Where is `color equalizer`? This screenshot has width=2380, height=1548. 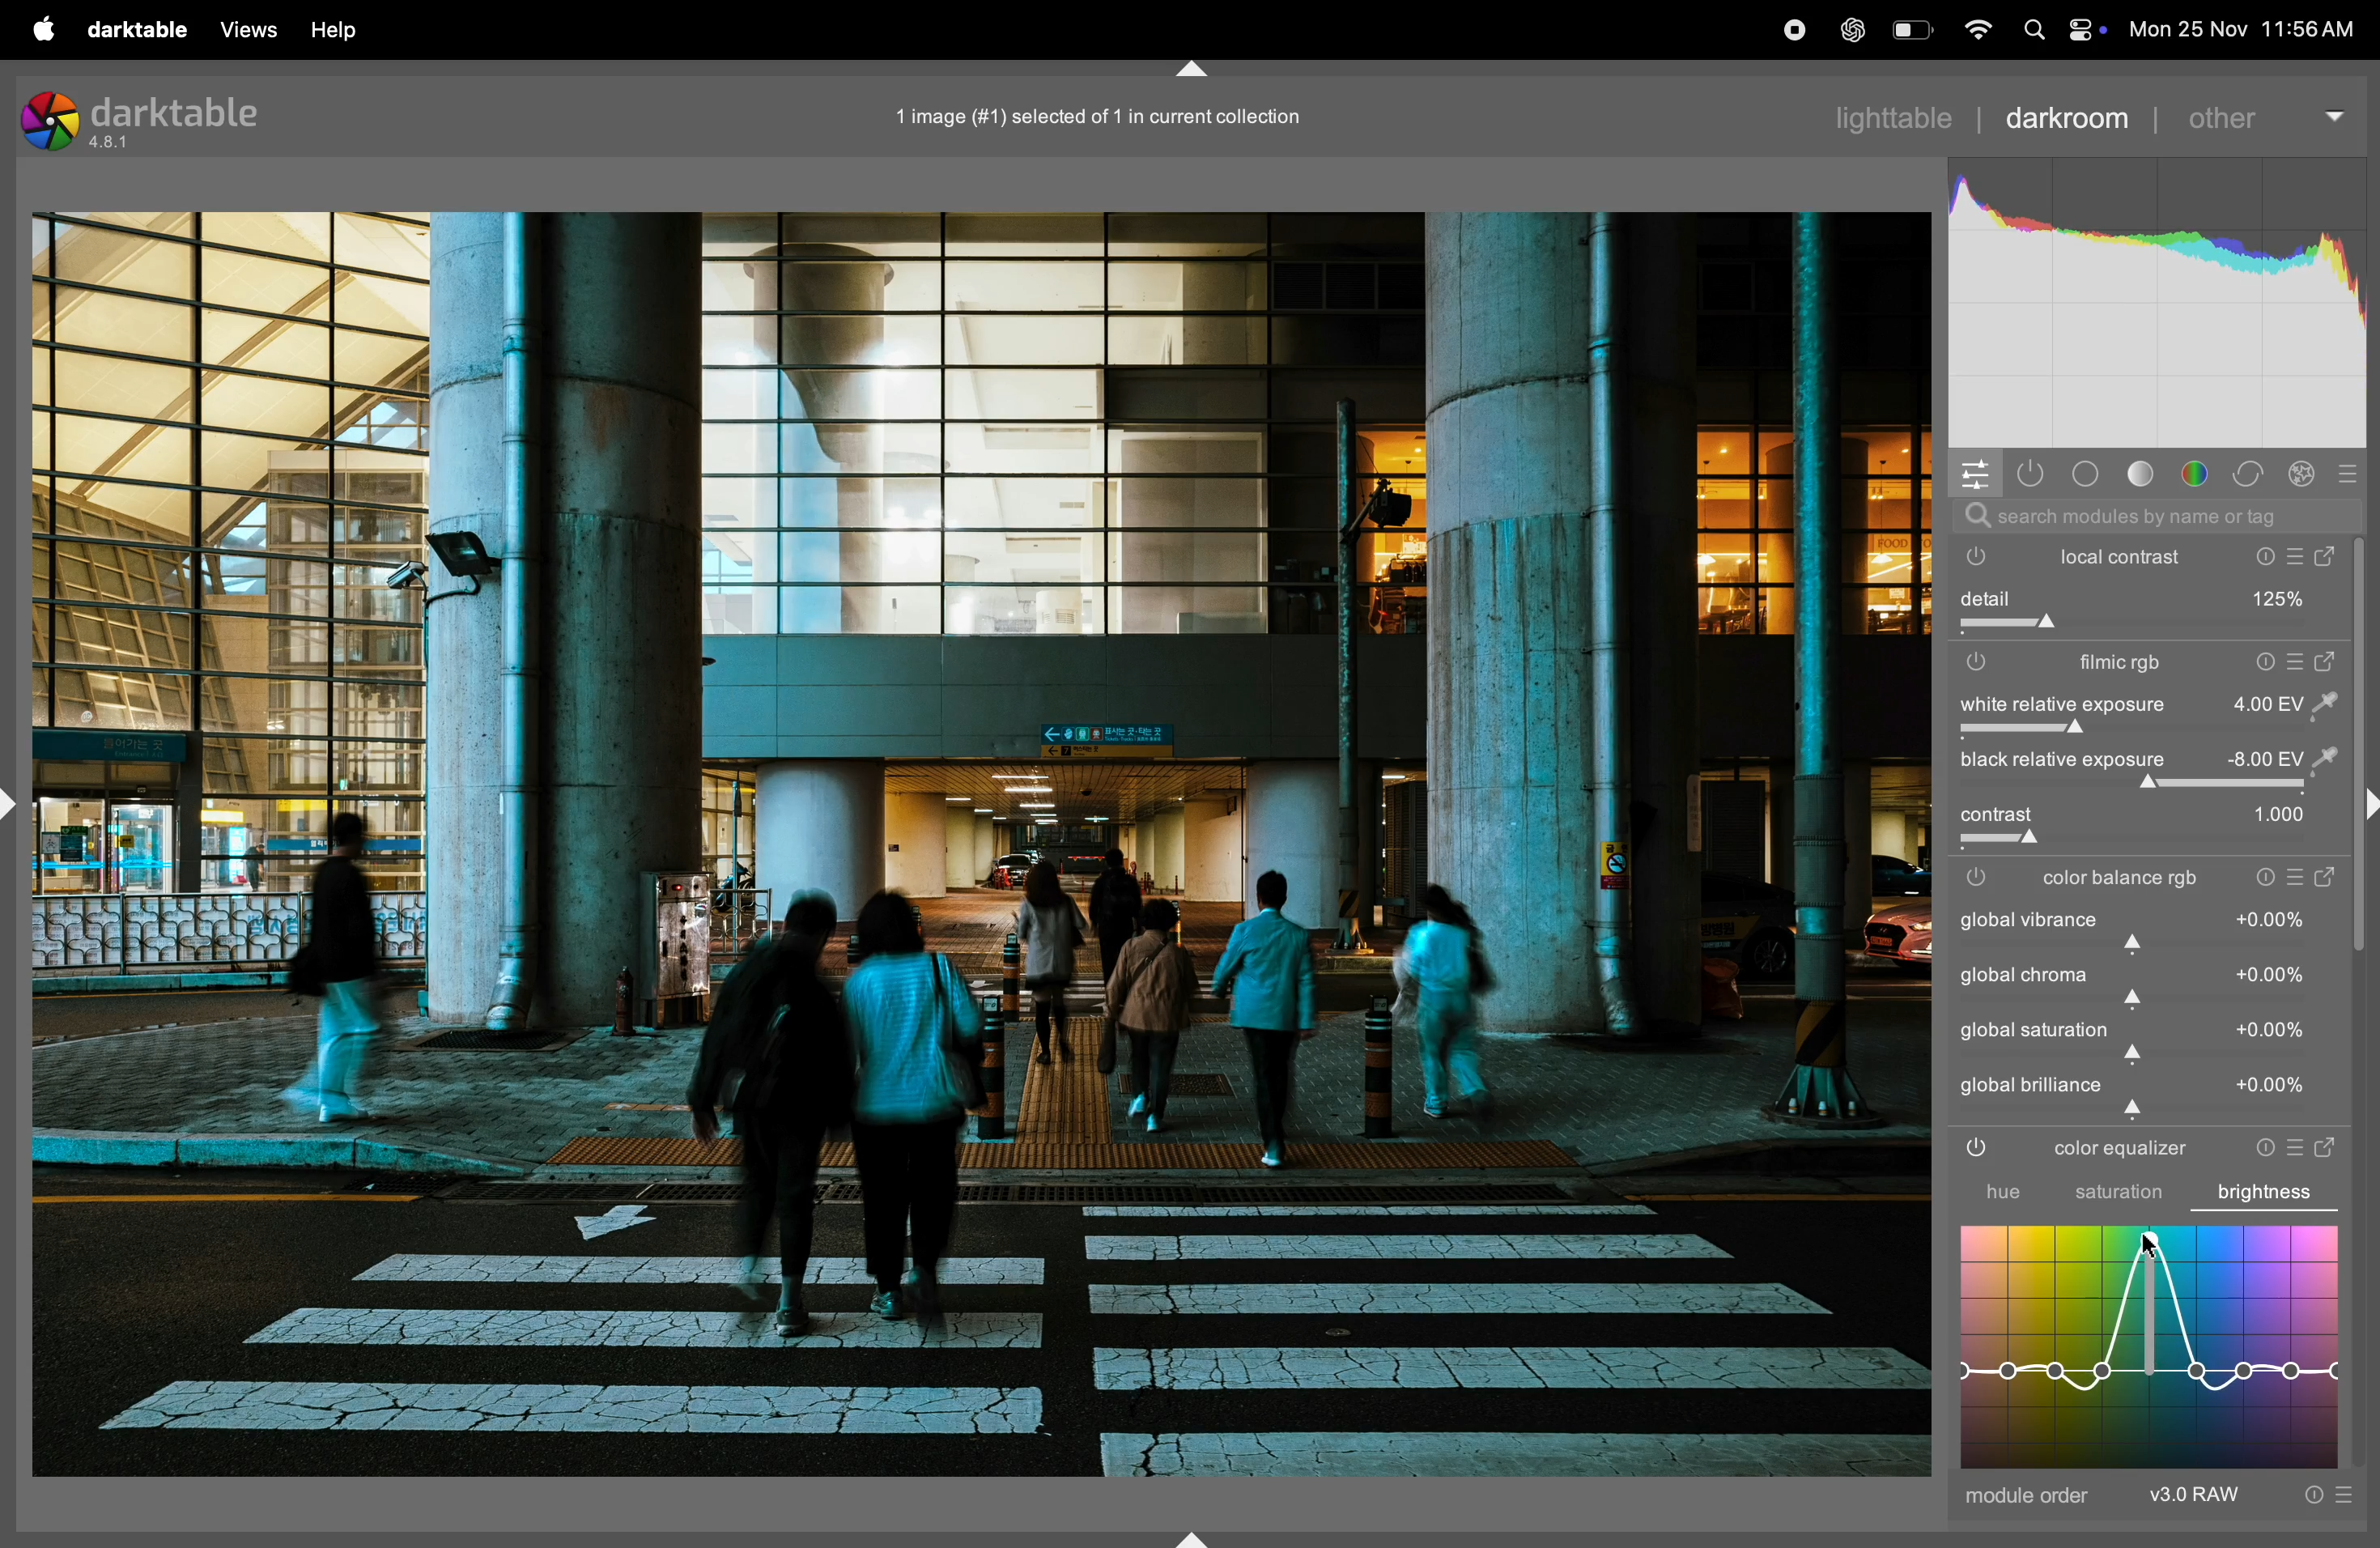 color equalizer is located at coordinates (2116, 1150).